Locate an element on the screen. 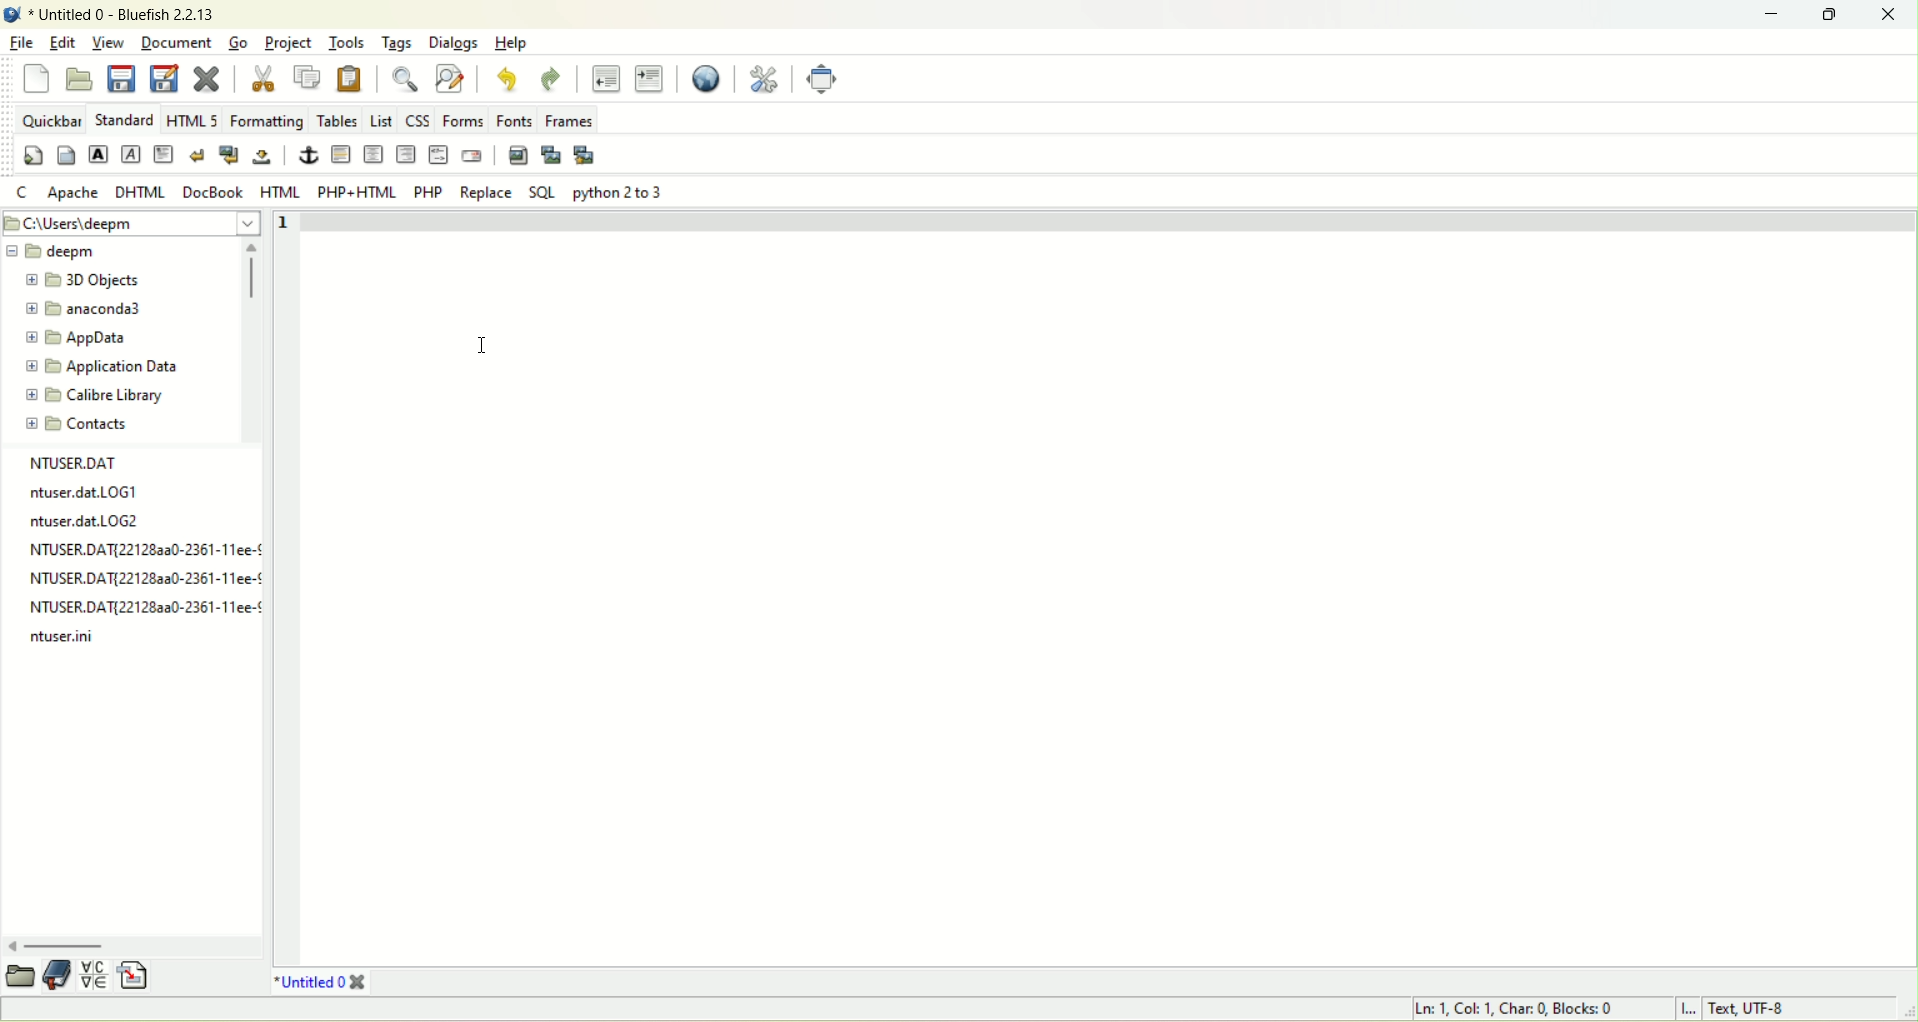 This screenshot has width=1918, height=1022. quickstart is located at coordinates (34, 155).